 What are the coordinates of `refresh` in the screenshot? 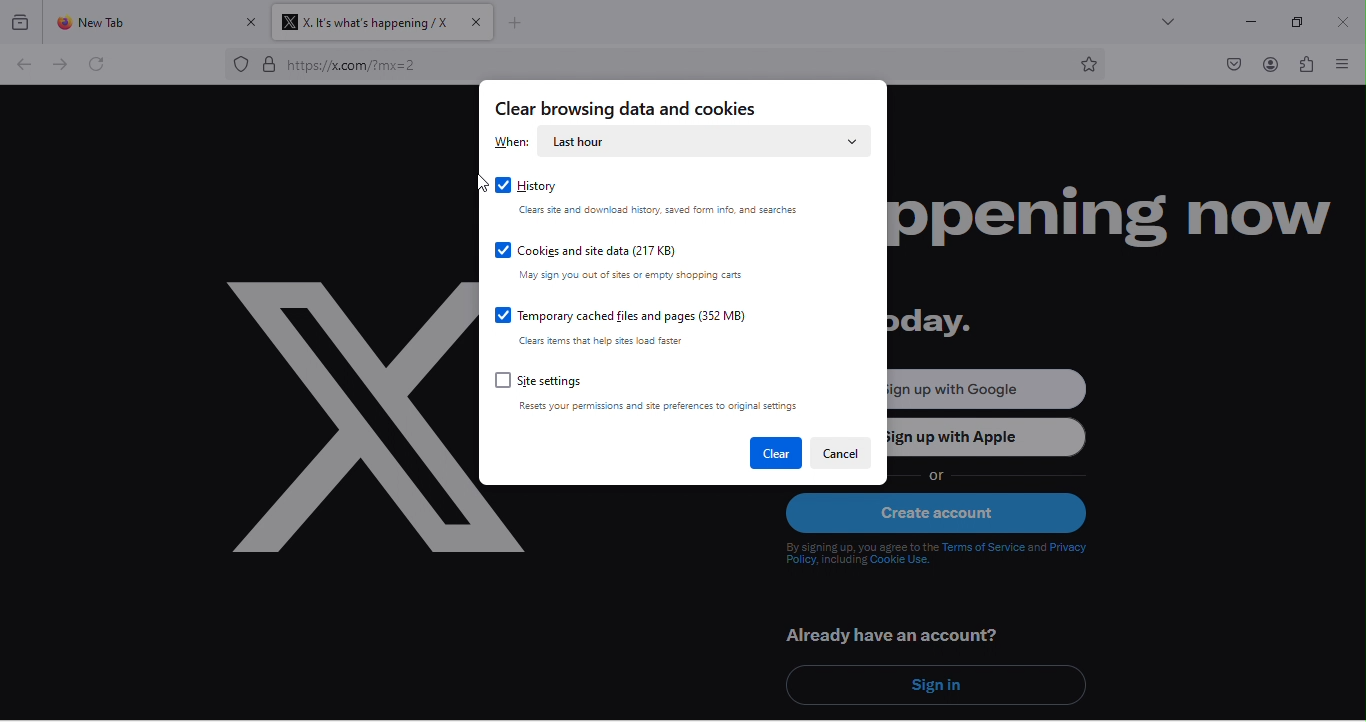 It's located at (96, 66).